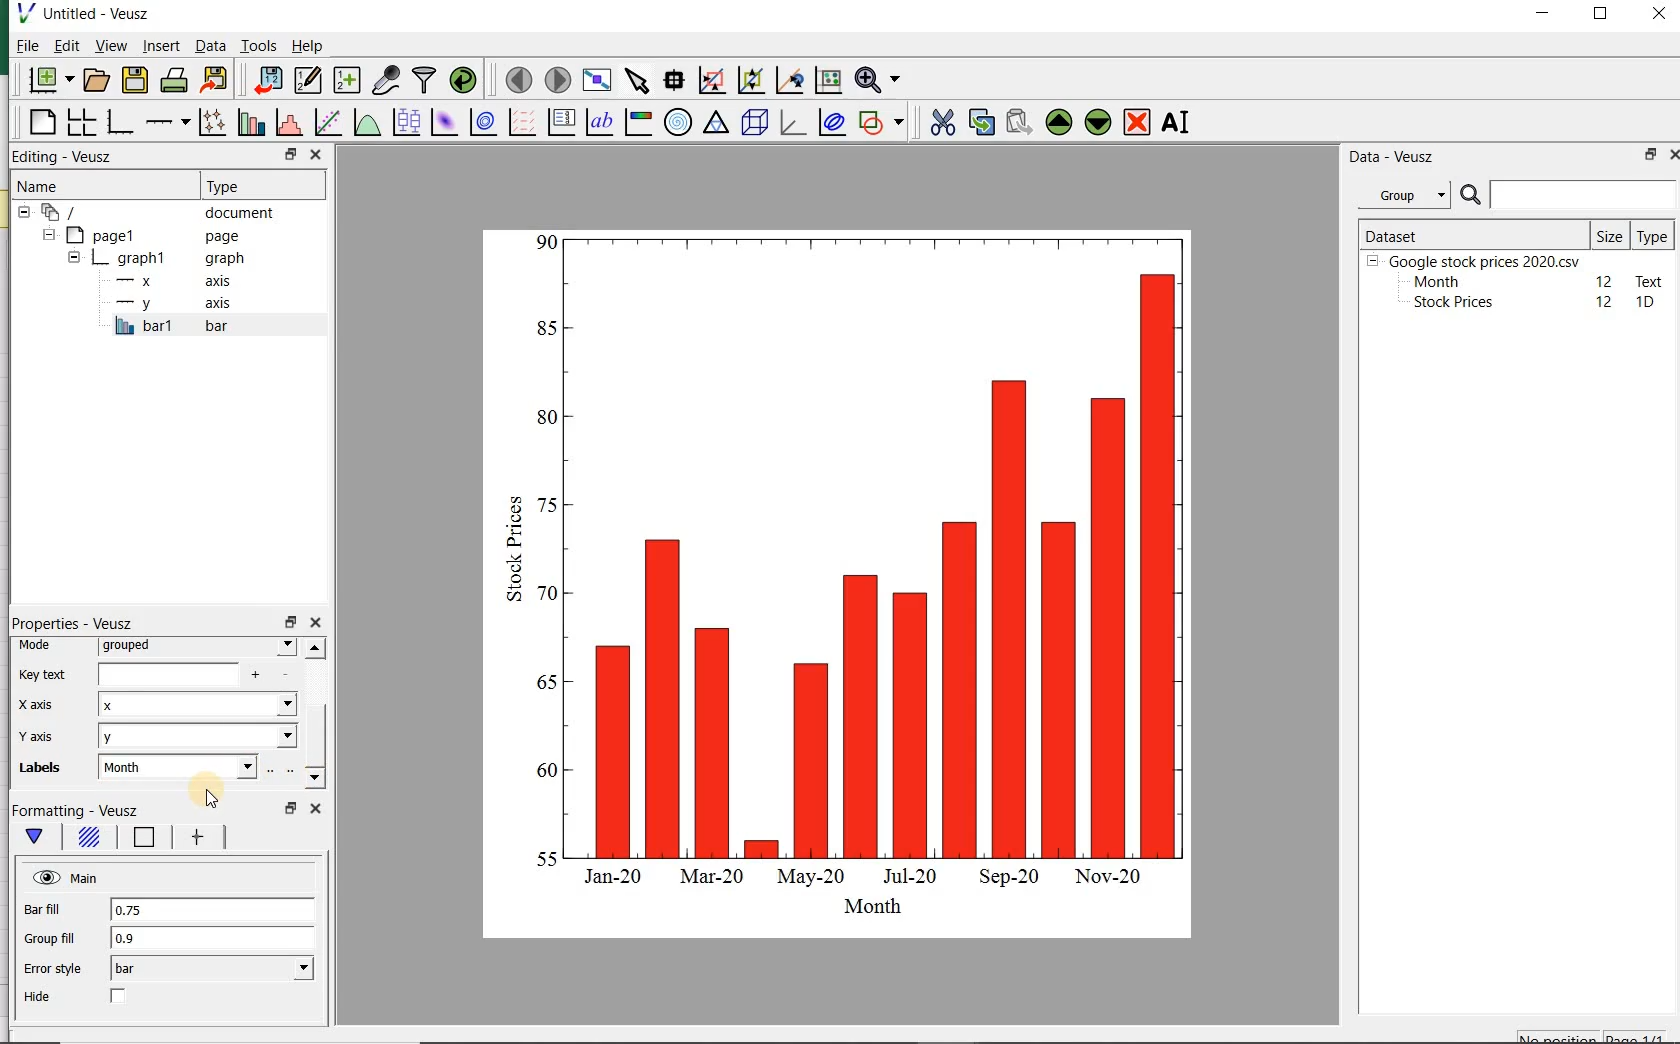 The width and height of the screenshot is (1680, 1044). Describe the element at coordinates (636, 81) in the screenshot. I see `select items from the graph or scroll` at that location.